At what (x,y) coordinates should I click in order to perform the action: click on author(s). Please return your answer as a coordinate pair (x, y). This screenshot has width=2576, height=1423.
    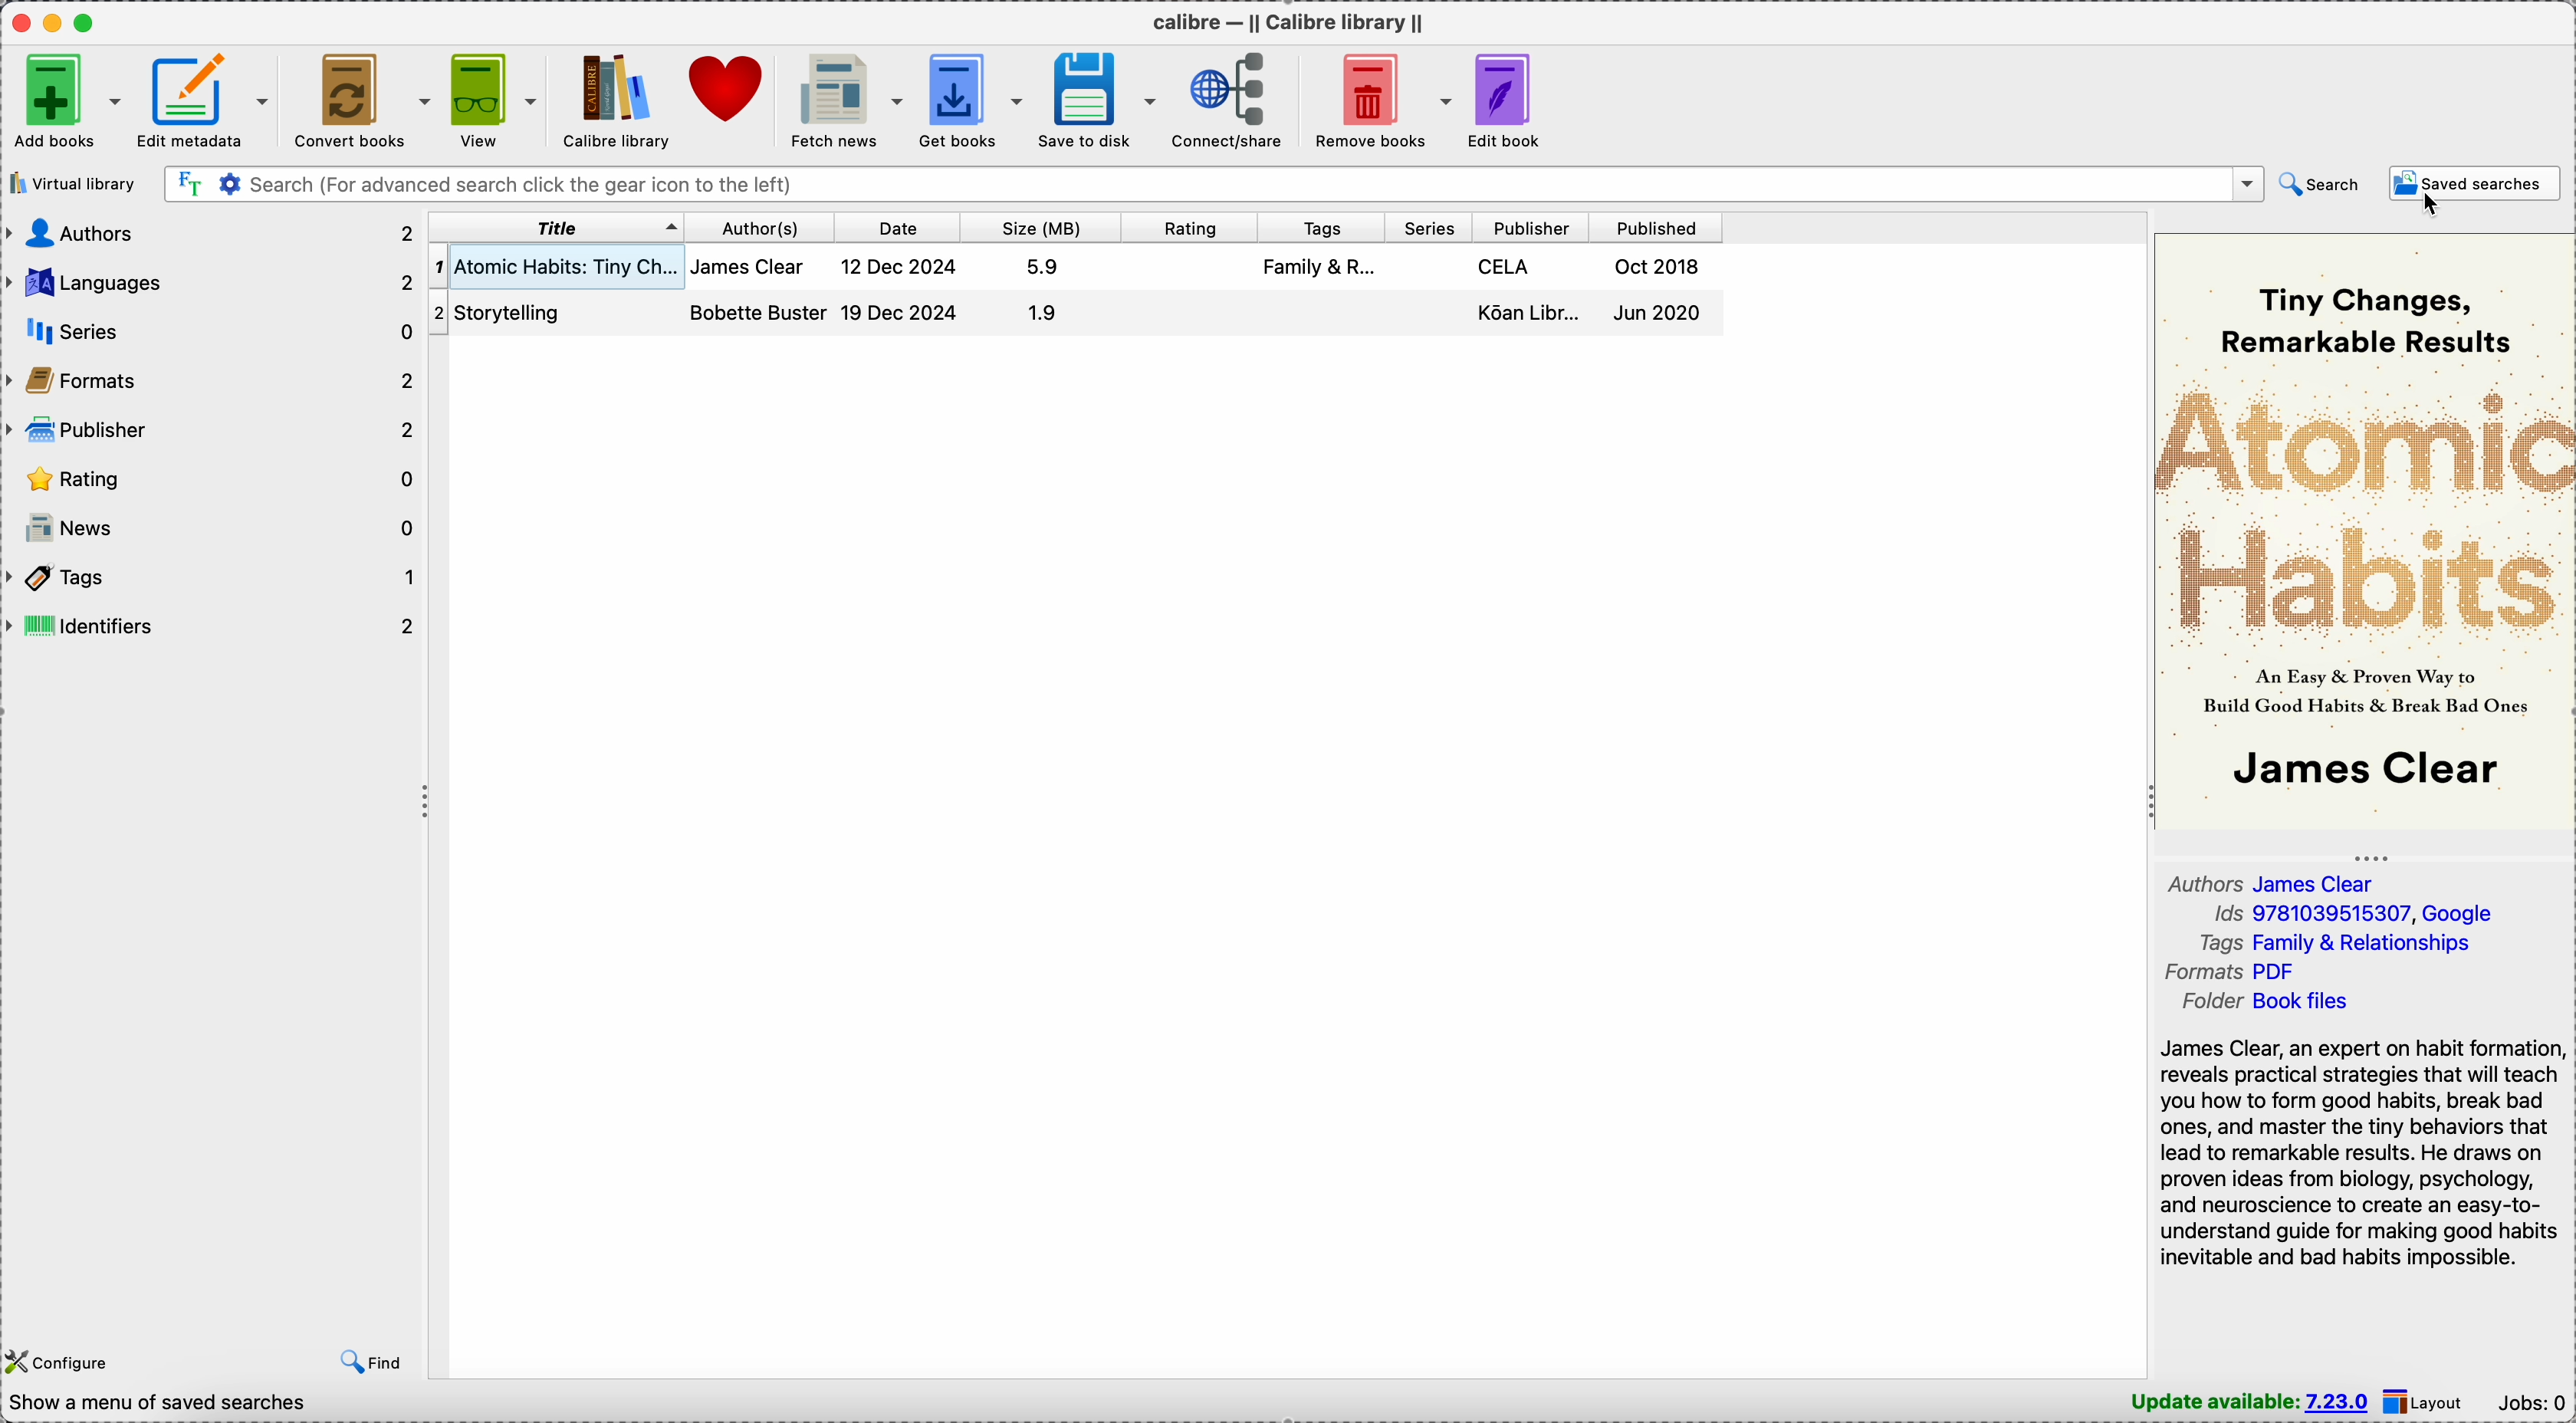
    Looking at the image, I should click on (760, 229).